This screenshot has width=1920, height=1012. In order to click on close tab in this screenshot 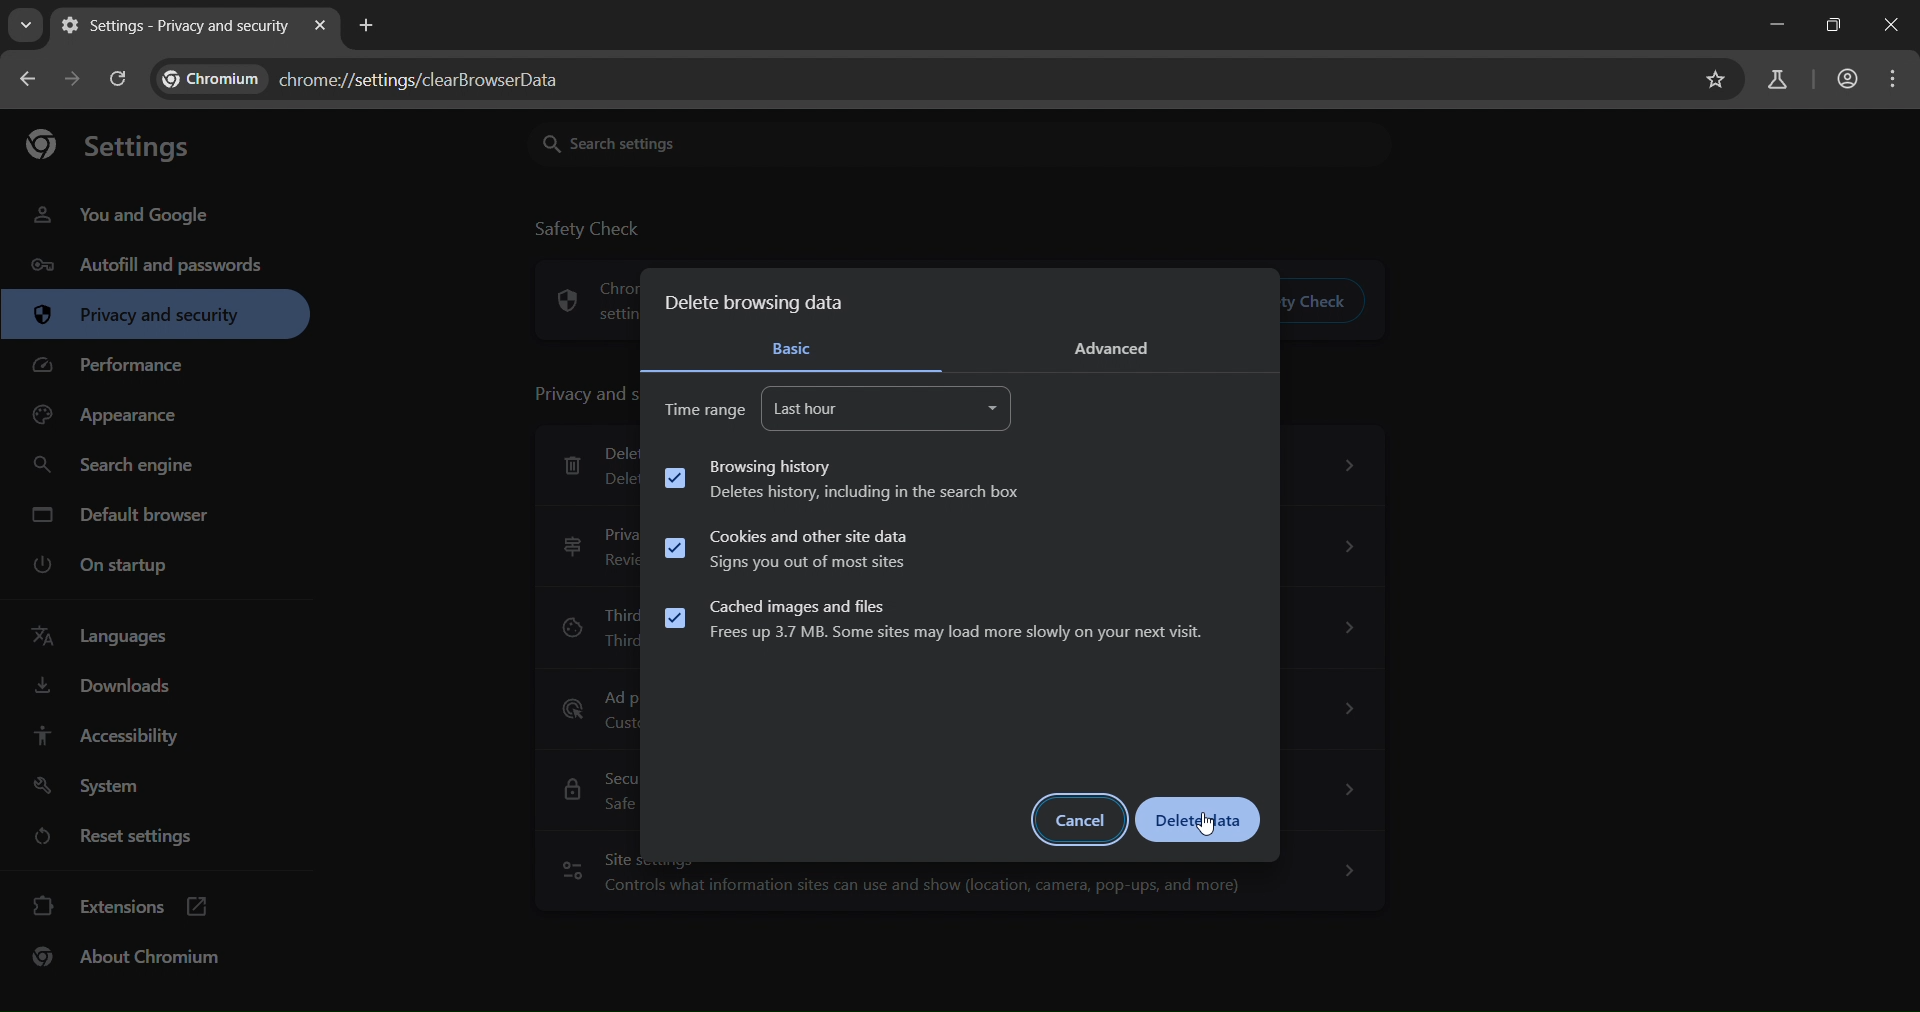, I will do `click(323, 27)`.